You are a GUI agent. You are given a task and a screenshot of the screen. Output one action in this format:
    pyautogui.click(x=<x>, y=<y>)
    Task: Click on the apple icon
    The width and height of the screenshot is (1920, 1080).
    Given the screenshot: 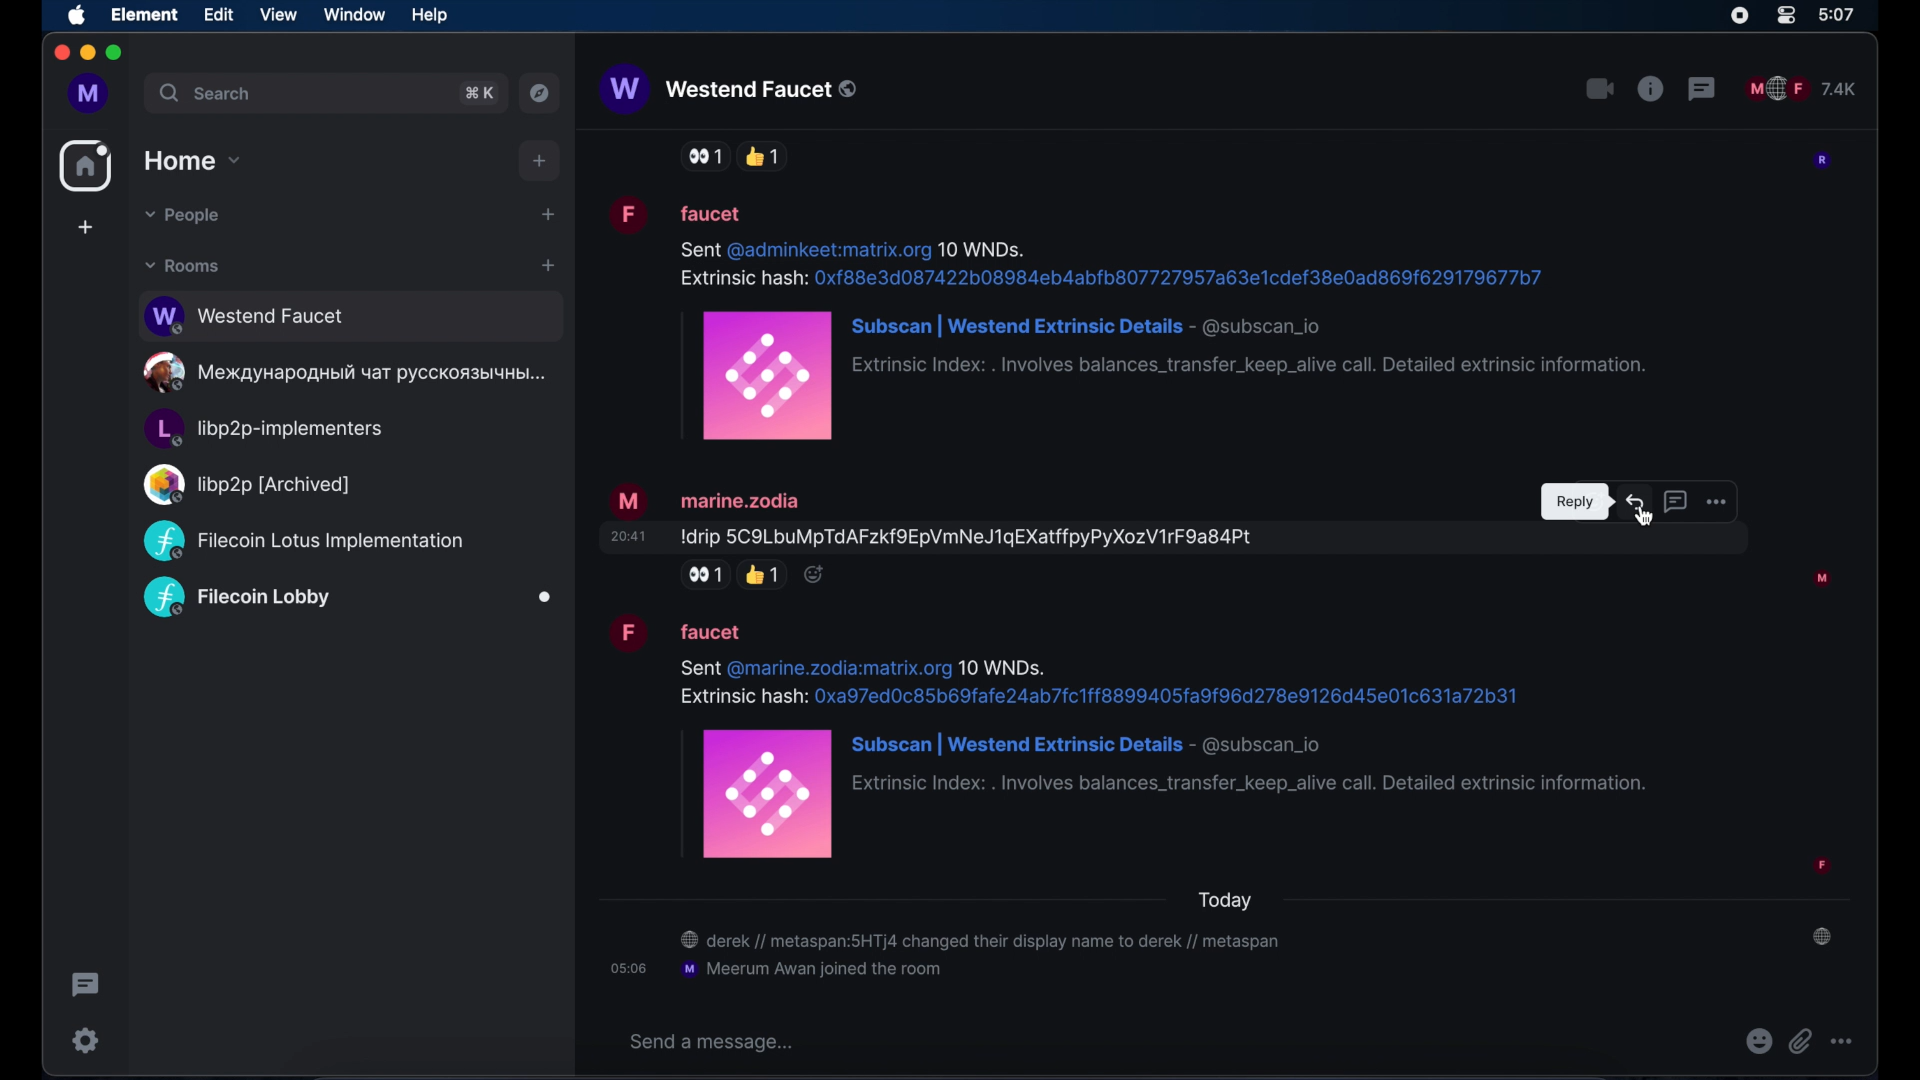 What is the action you would take?
    pyautogui.click(x=78, y=17)
    